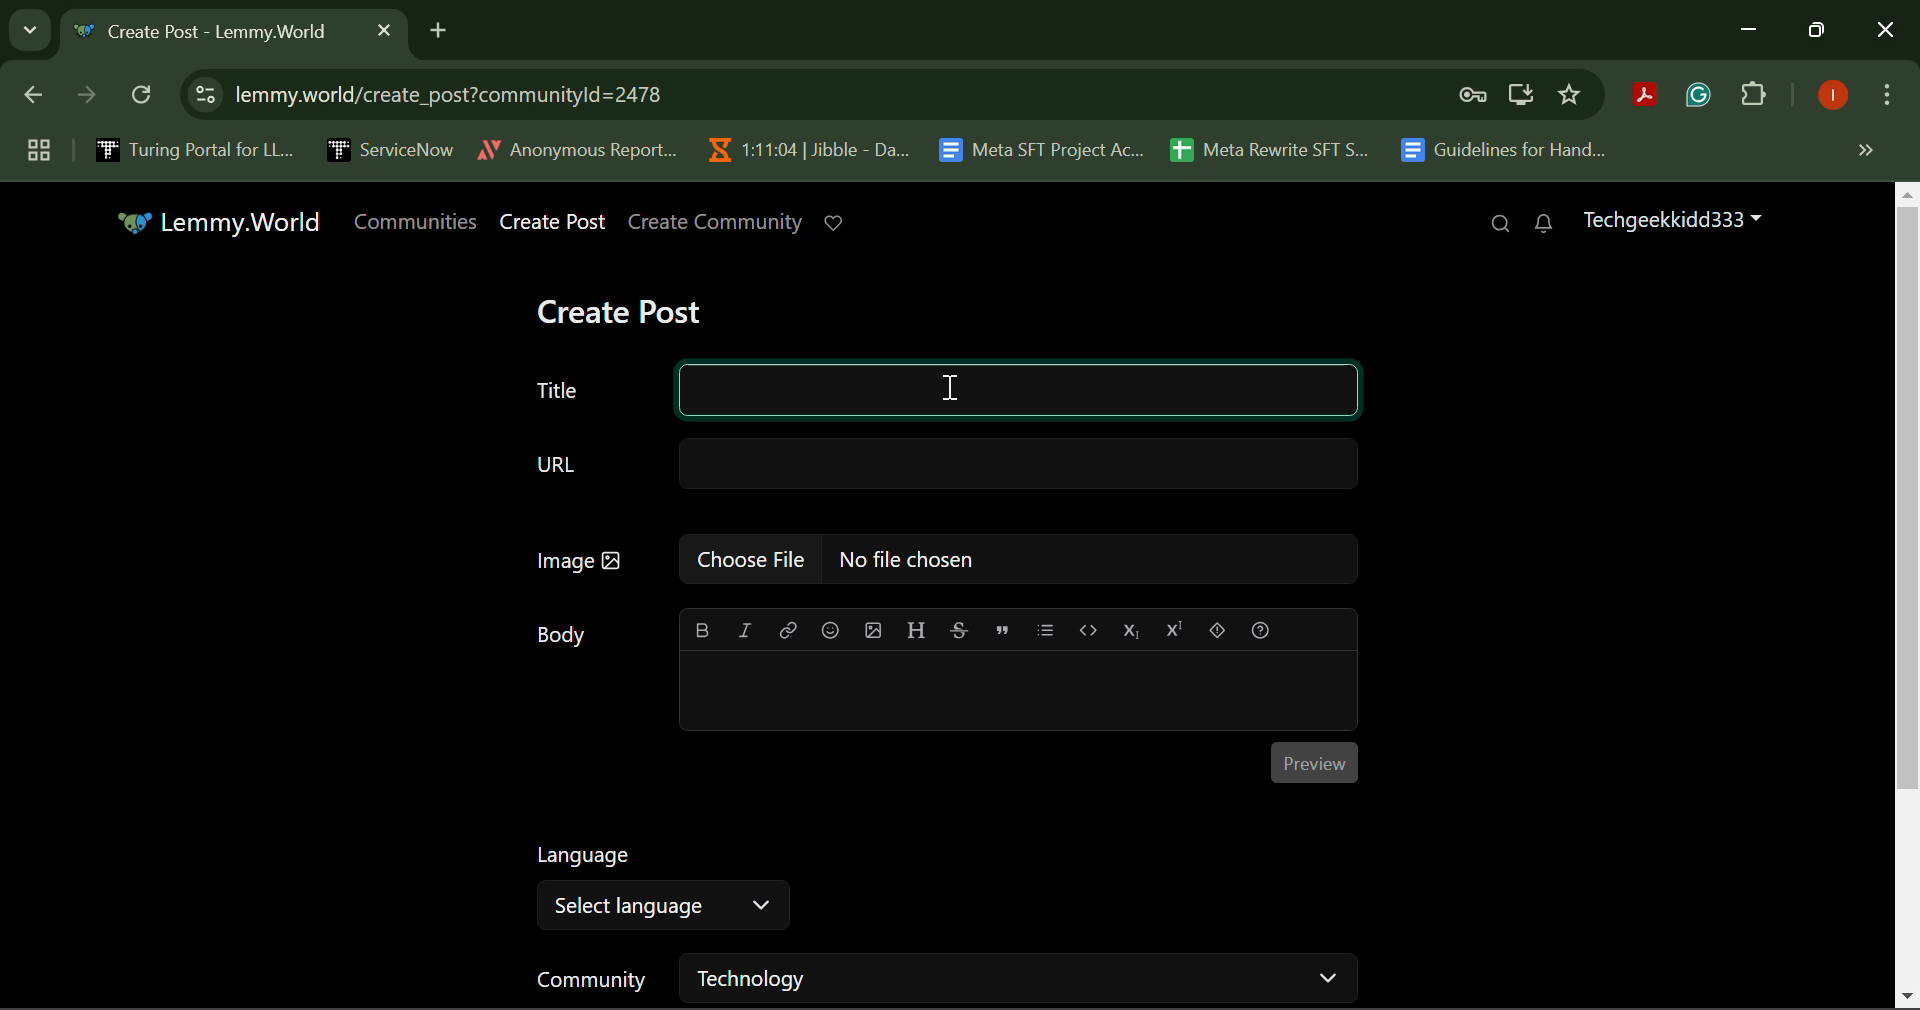 The height and width of the screenshot is (1010, 1920). I want to click on subscript, so click(1133, 628).